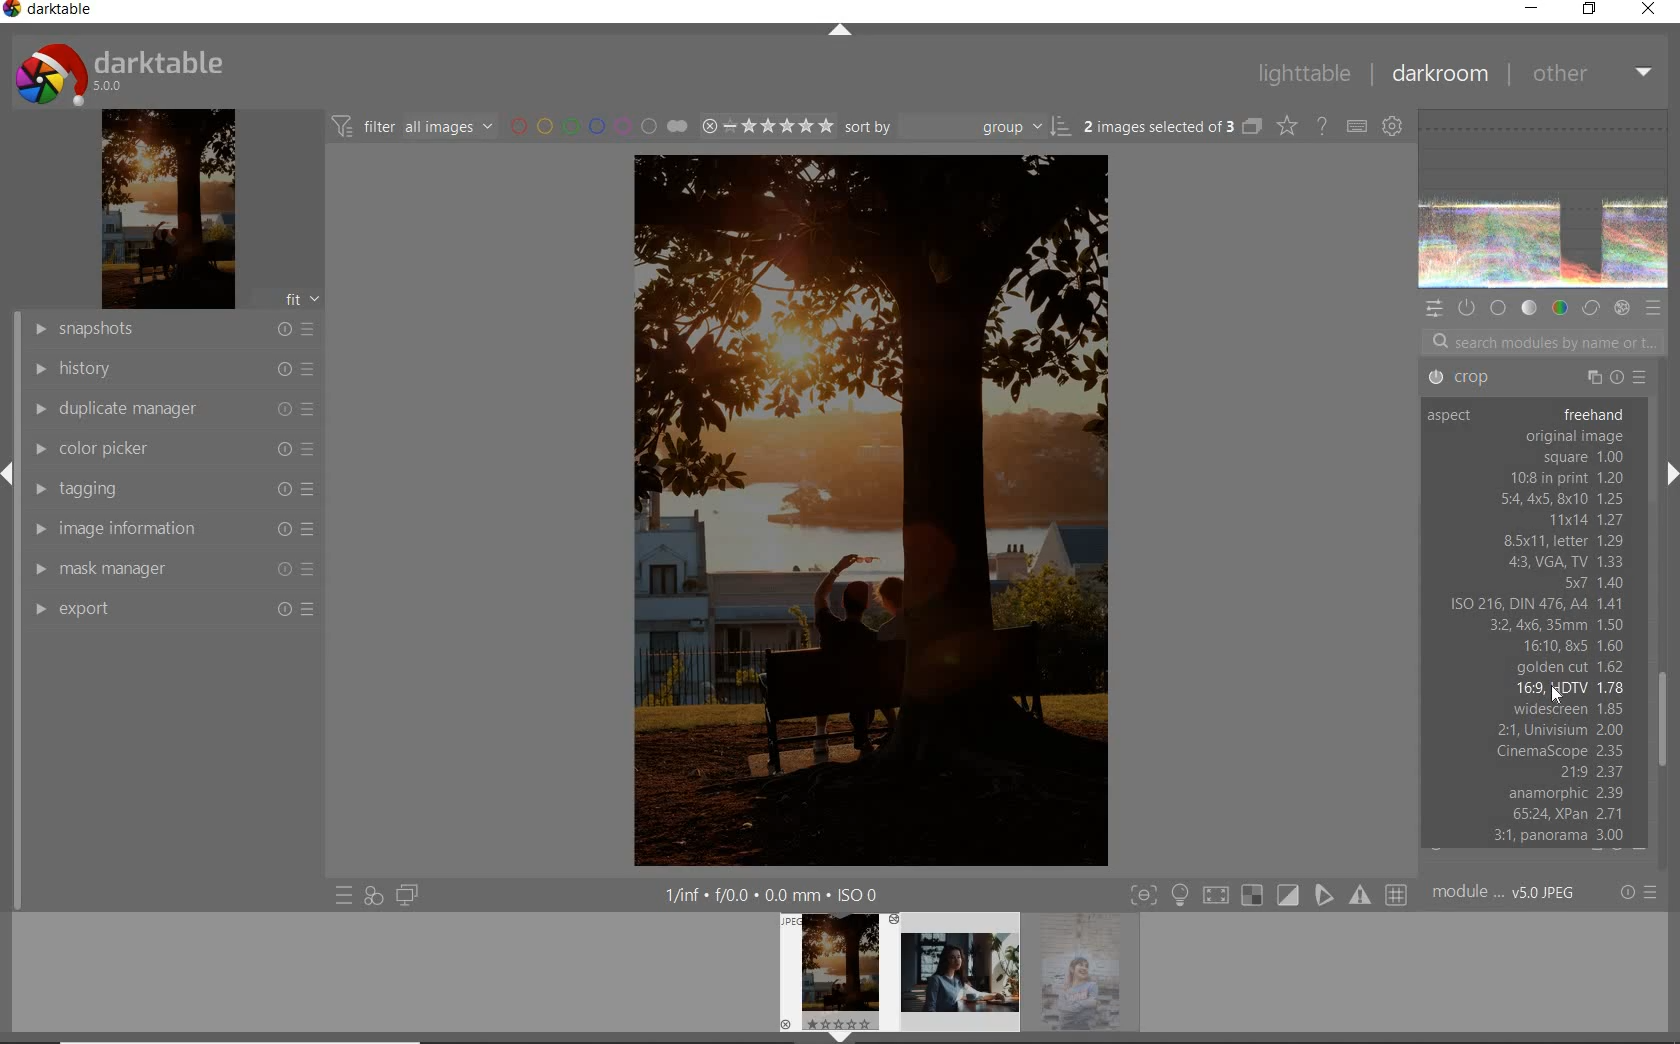 The width and height of the screenshot is (1680, 1044). Describe the element at coordinates (1665, 720) in the screenshot. I see `scrollbar` at that location.